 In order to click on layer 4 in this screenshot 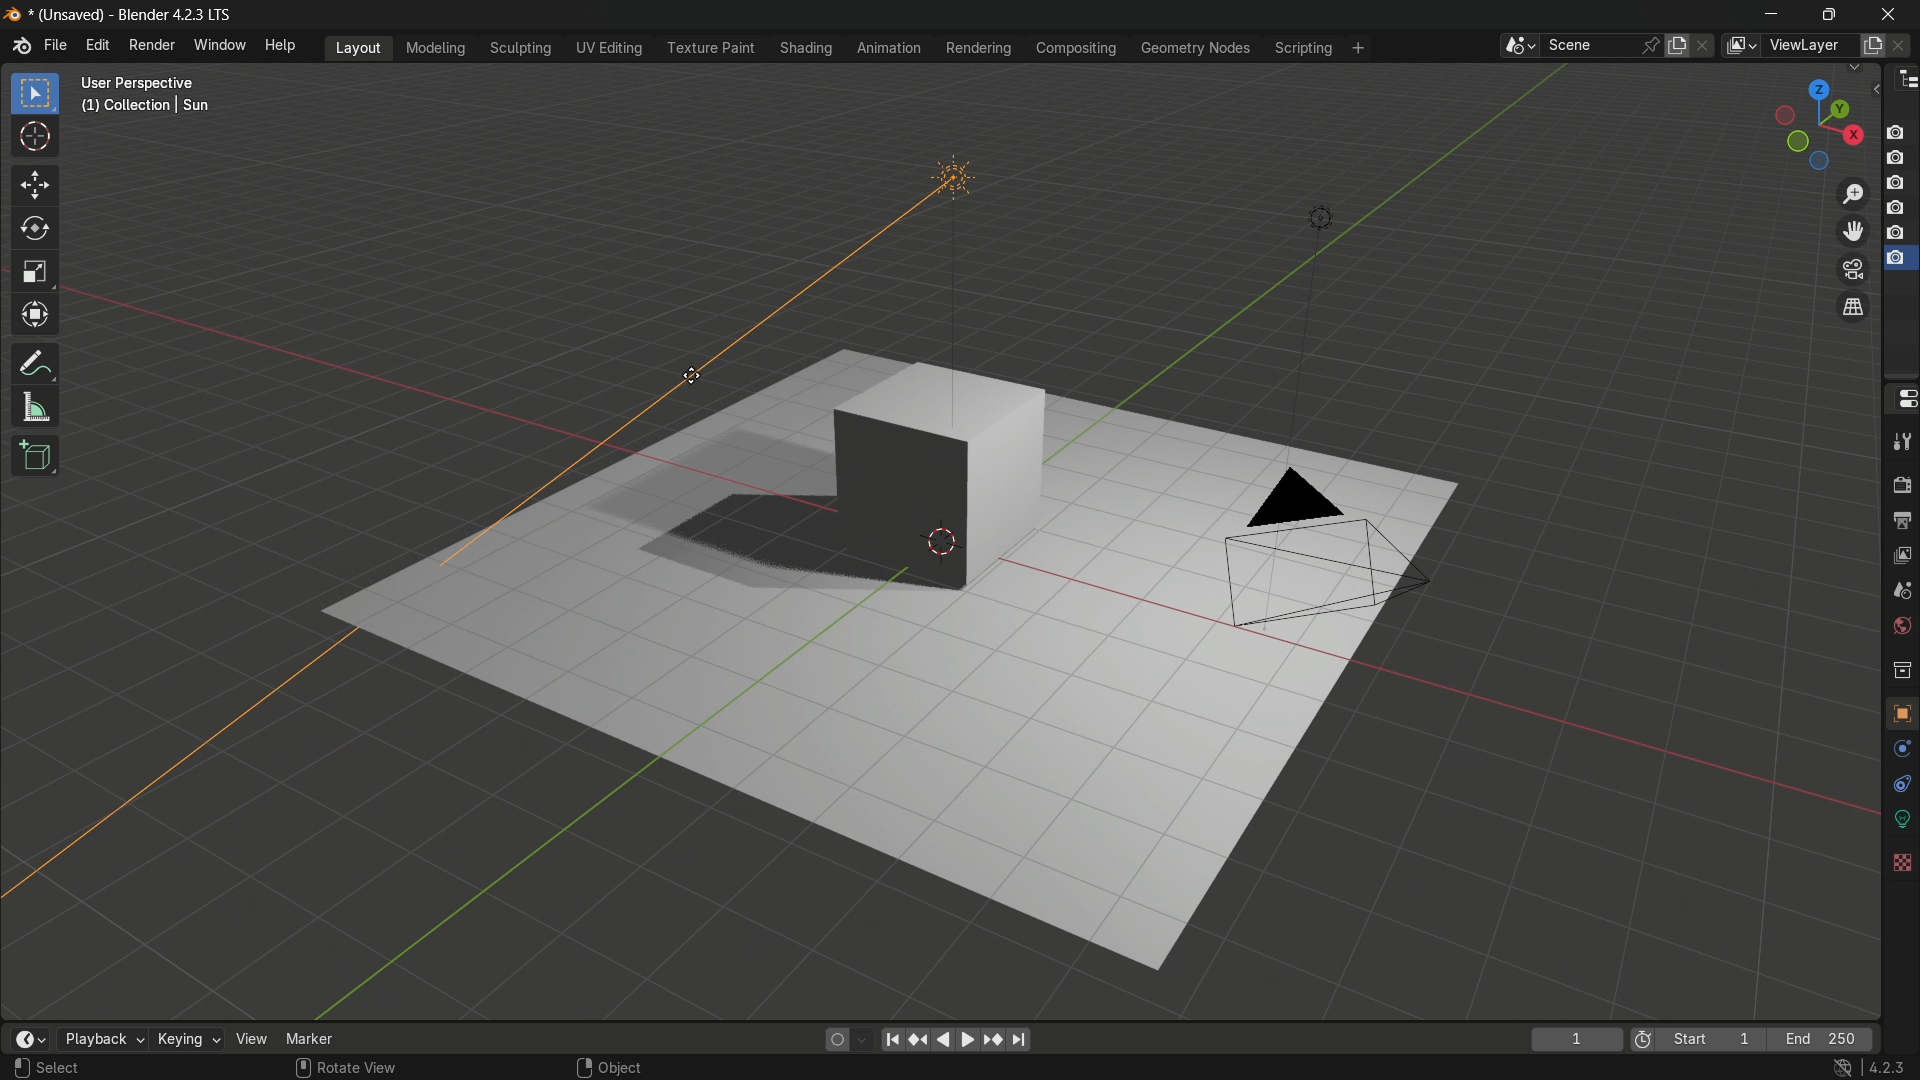, I will do `click(1895, 207)`.